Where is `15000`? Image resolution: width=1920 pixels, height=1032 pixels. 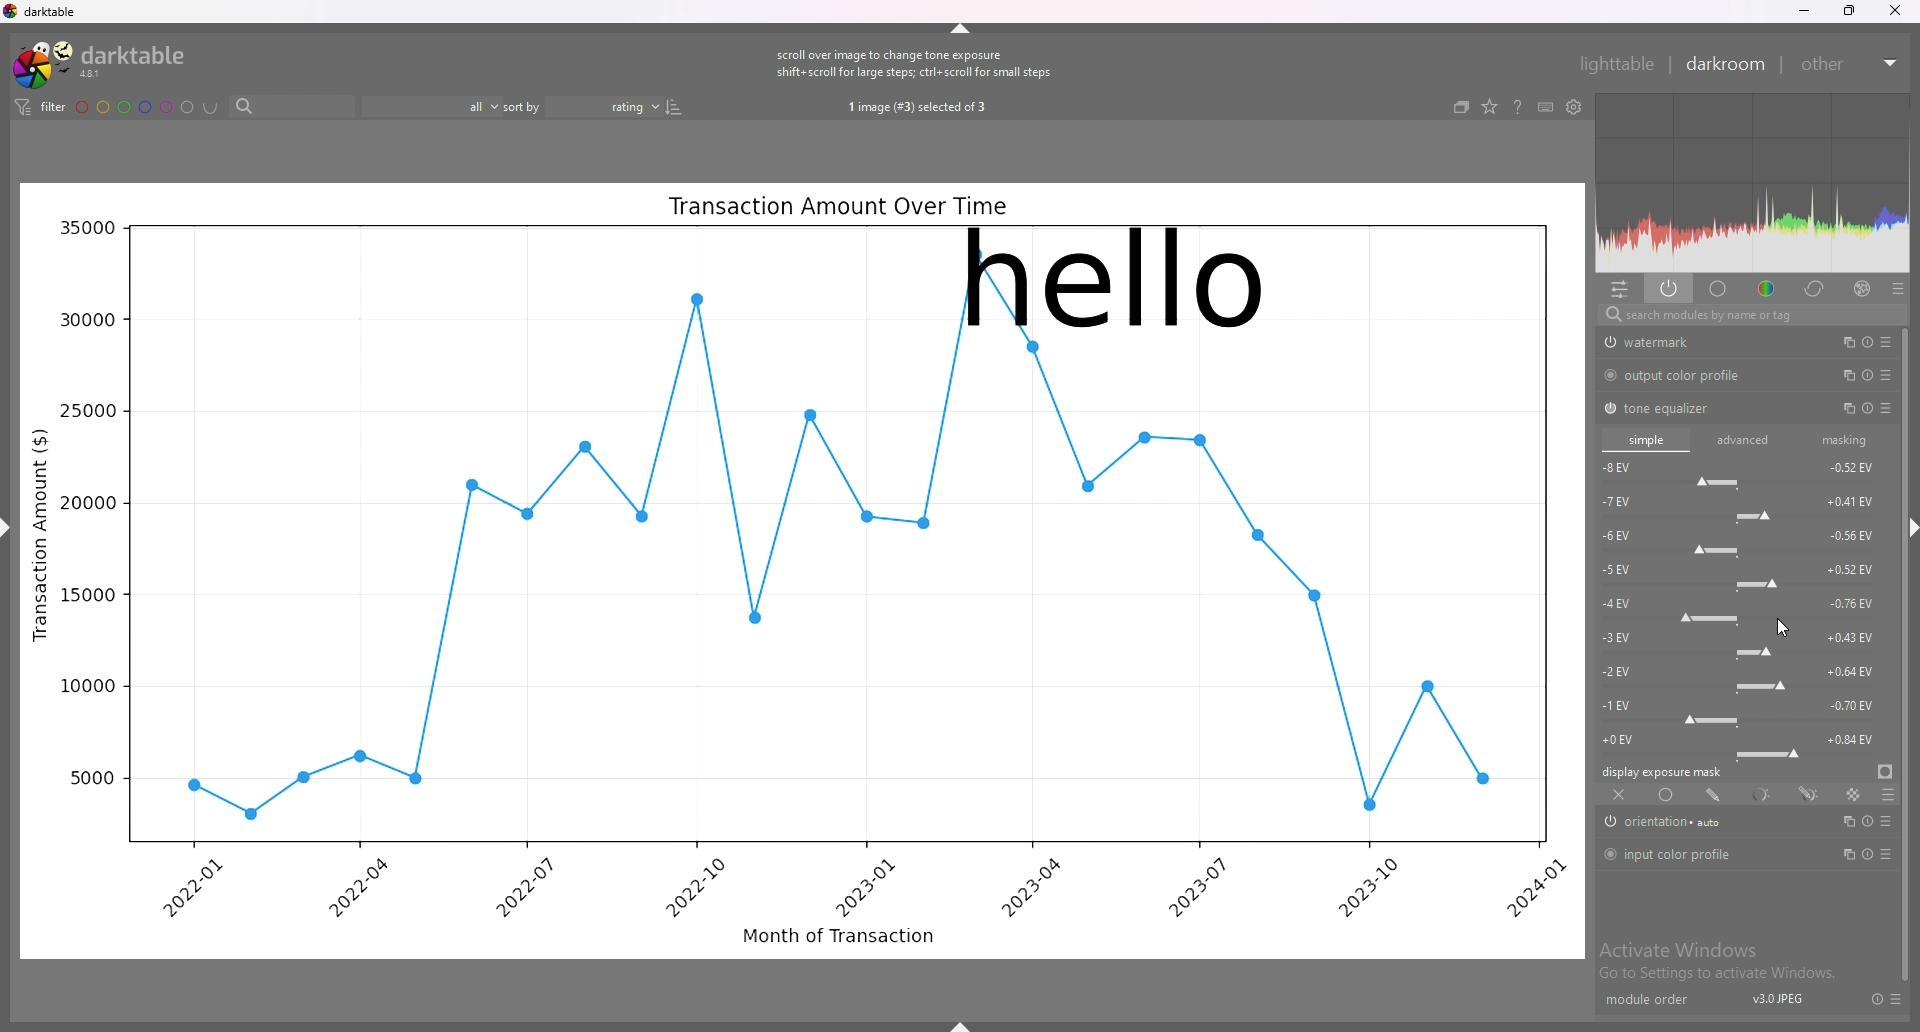
15000 is located at coordinates (87, 596).